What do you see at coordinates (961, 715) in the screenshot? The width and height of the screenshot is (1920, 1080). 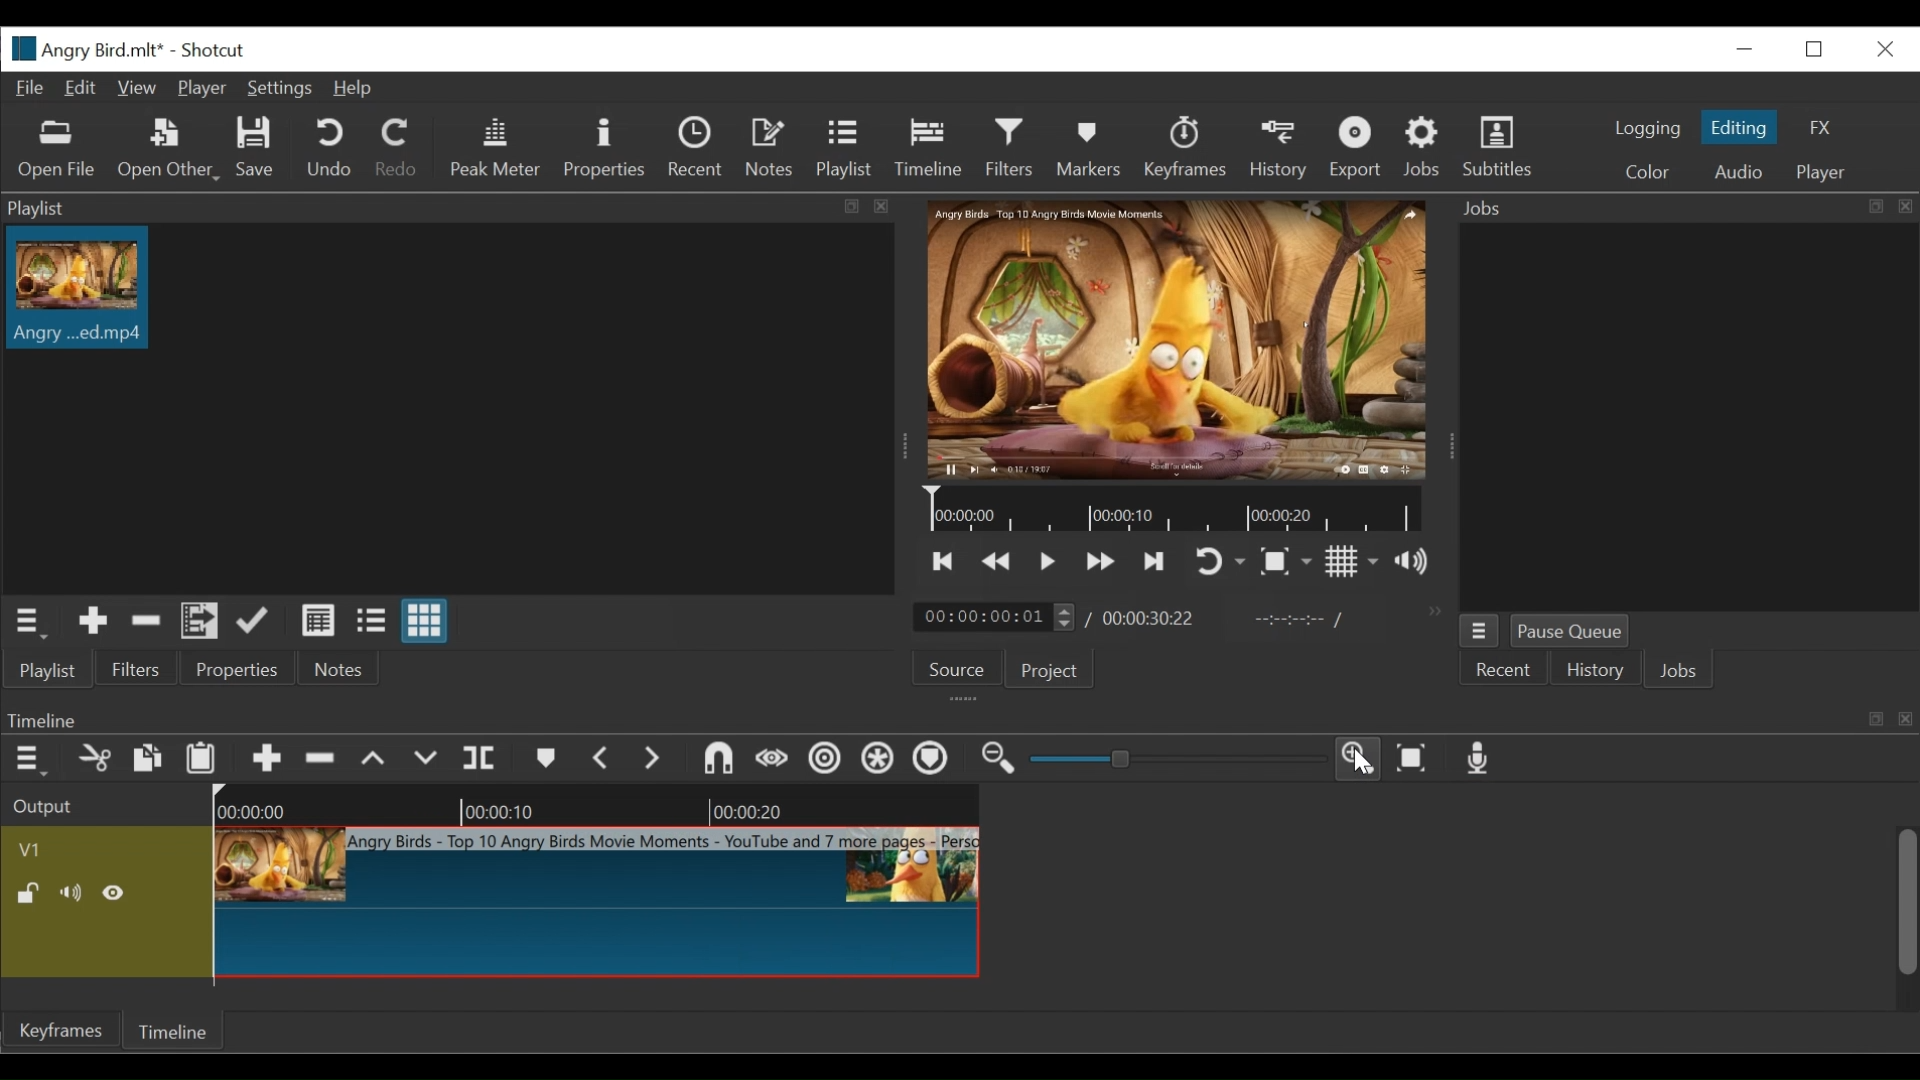 I see `Timeline Panel` at bounding box center [961, 715].